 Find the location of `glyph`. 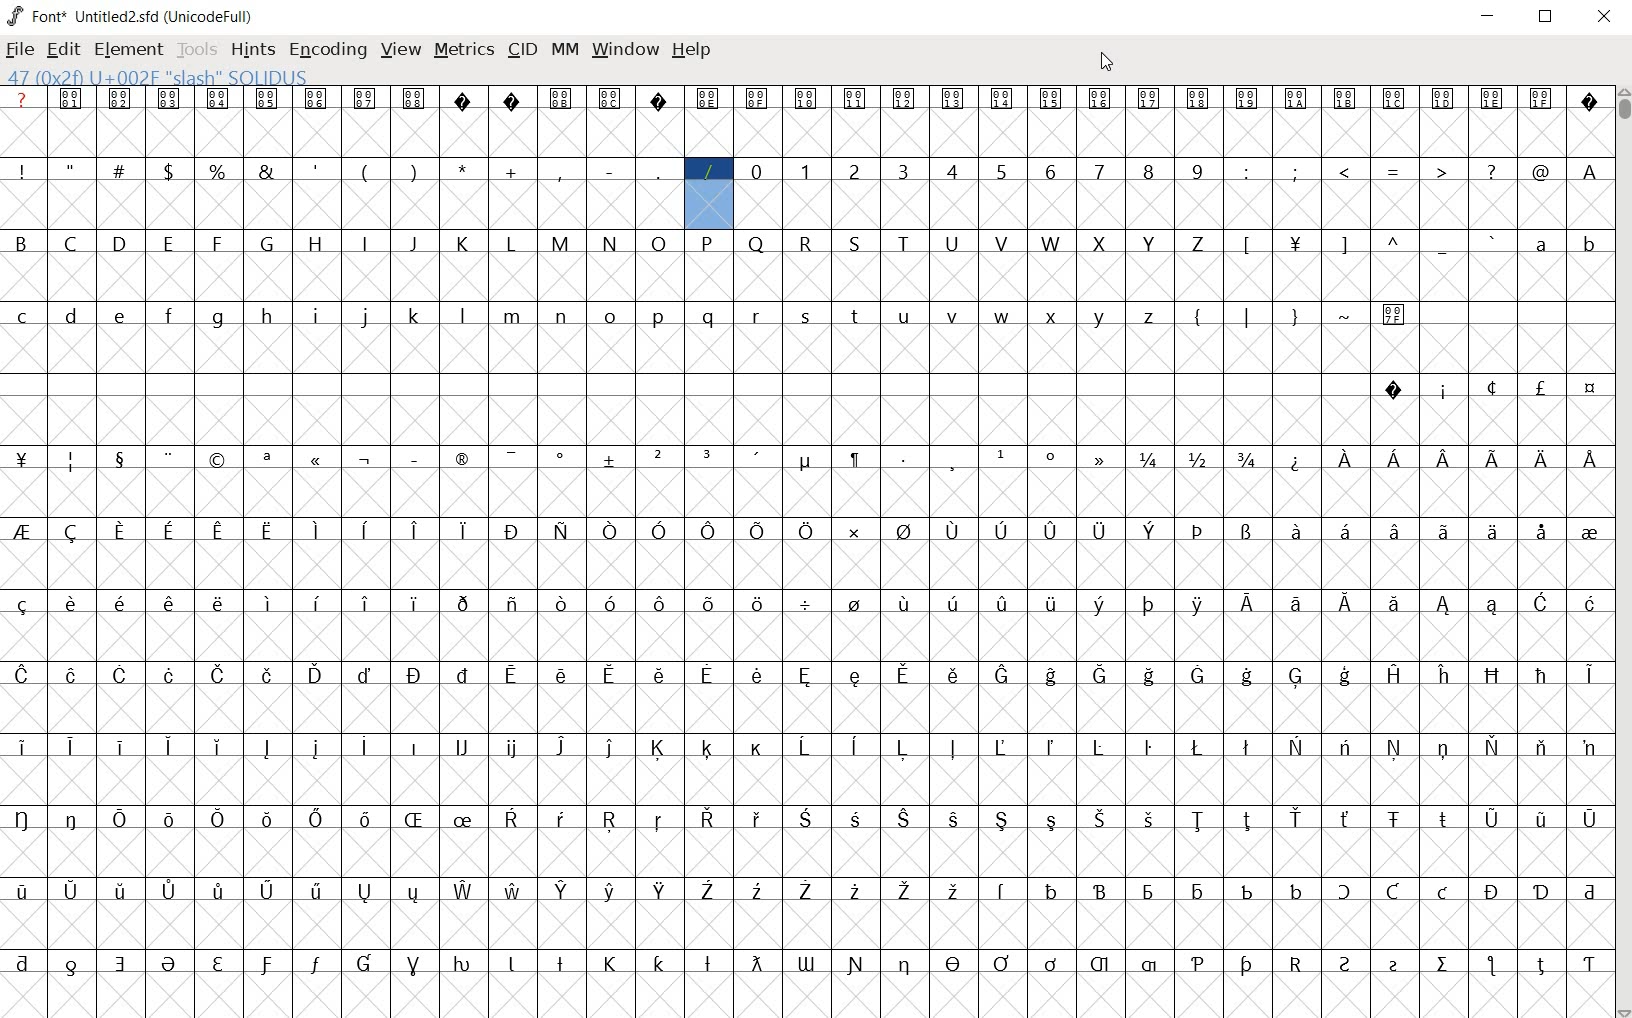

glyph is located at coordinates (1443, 750).